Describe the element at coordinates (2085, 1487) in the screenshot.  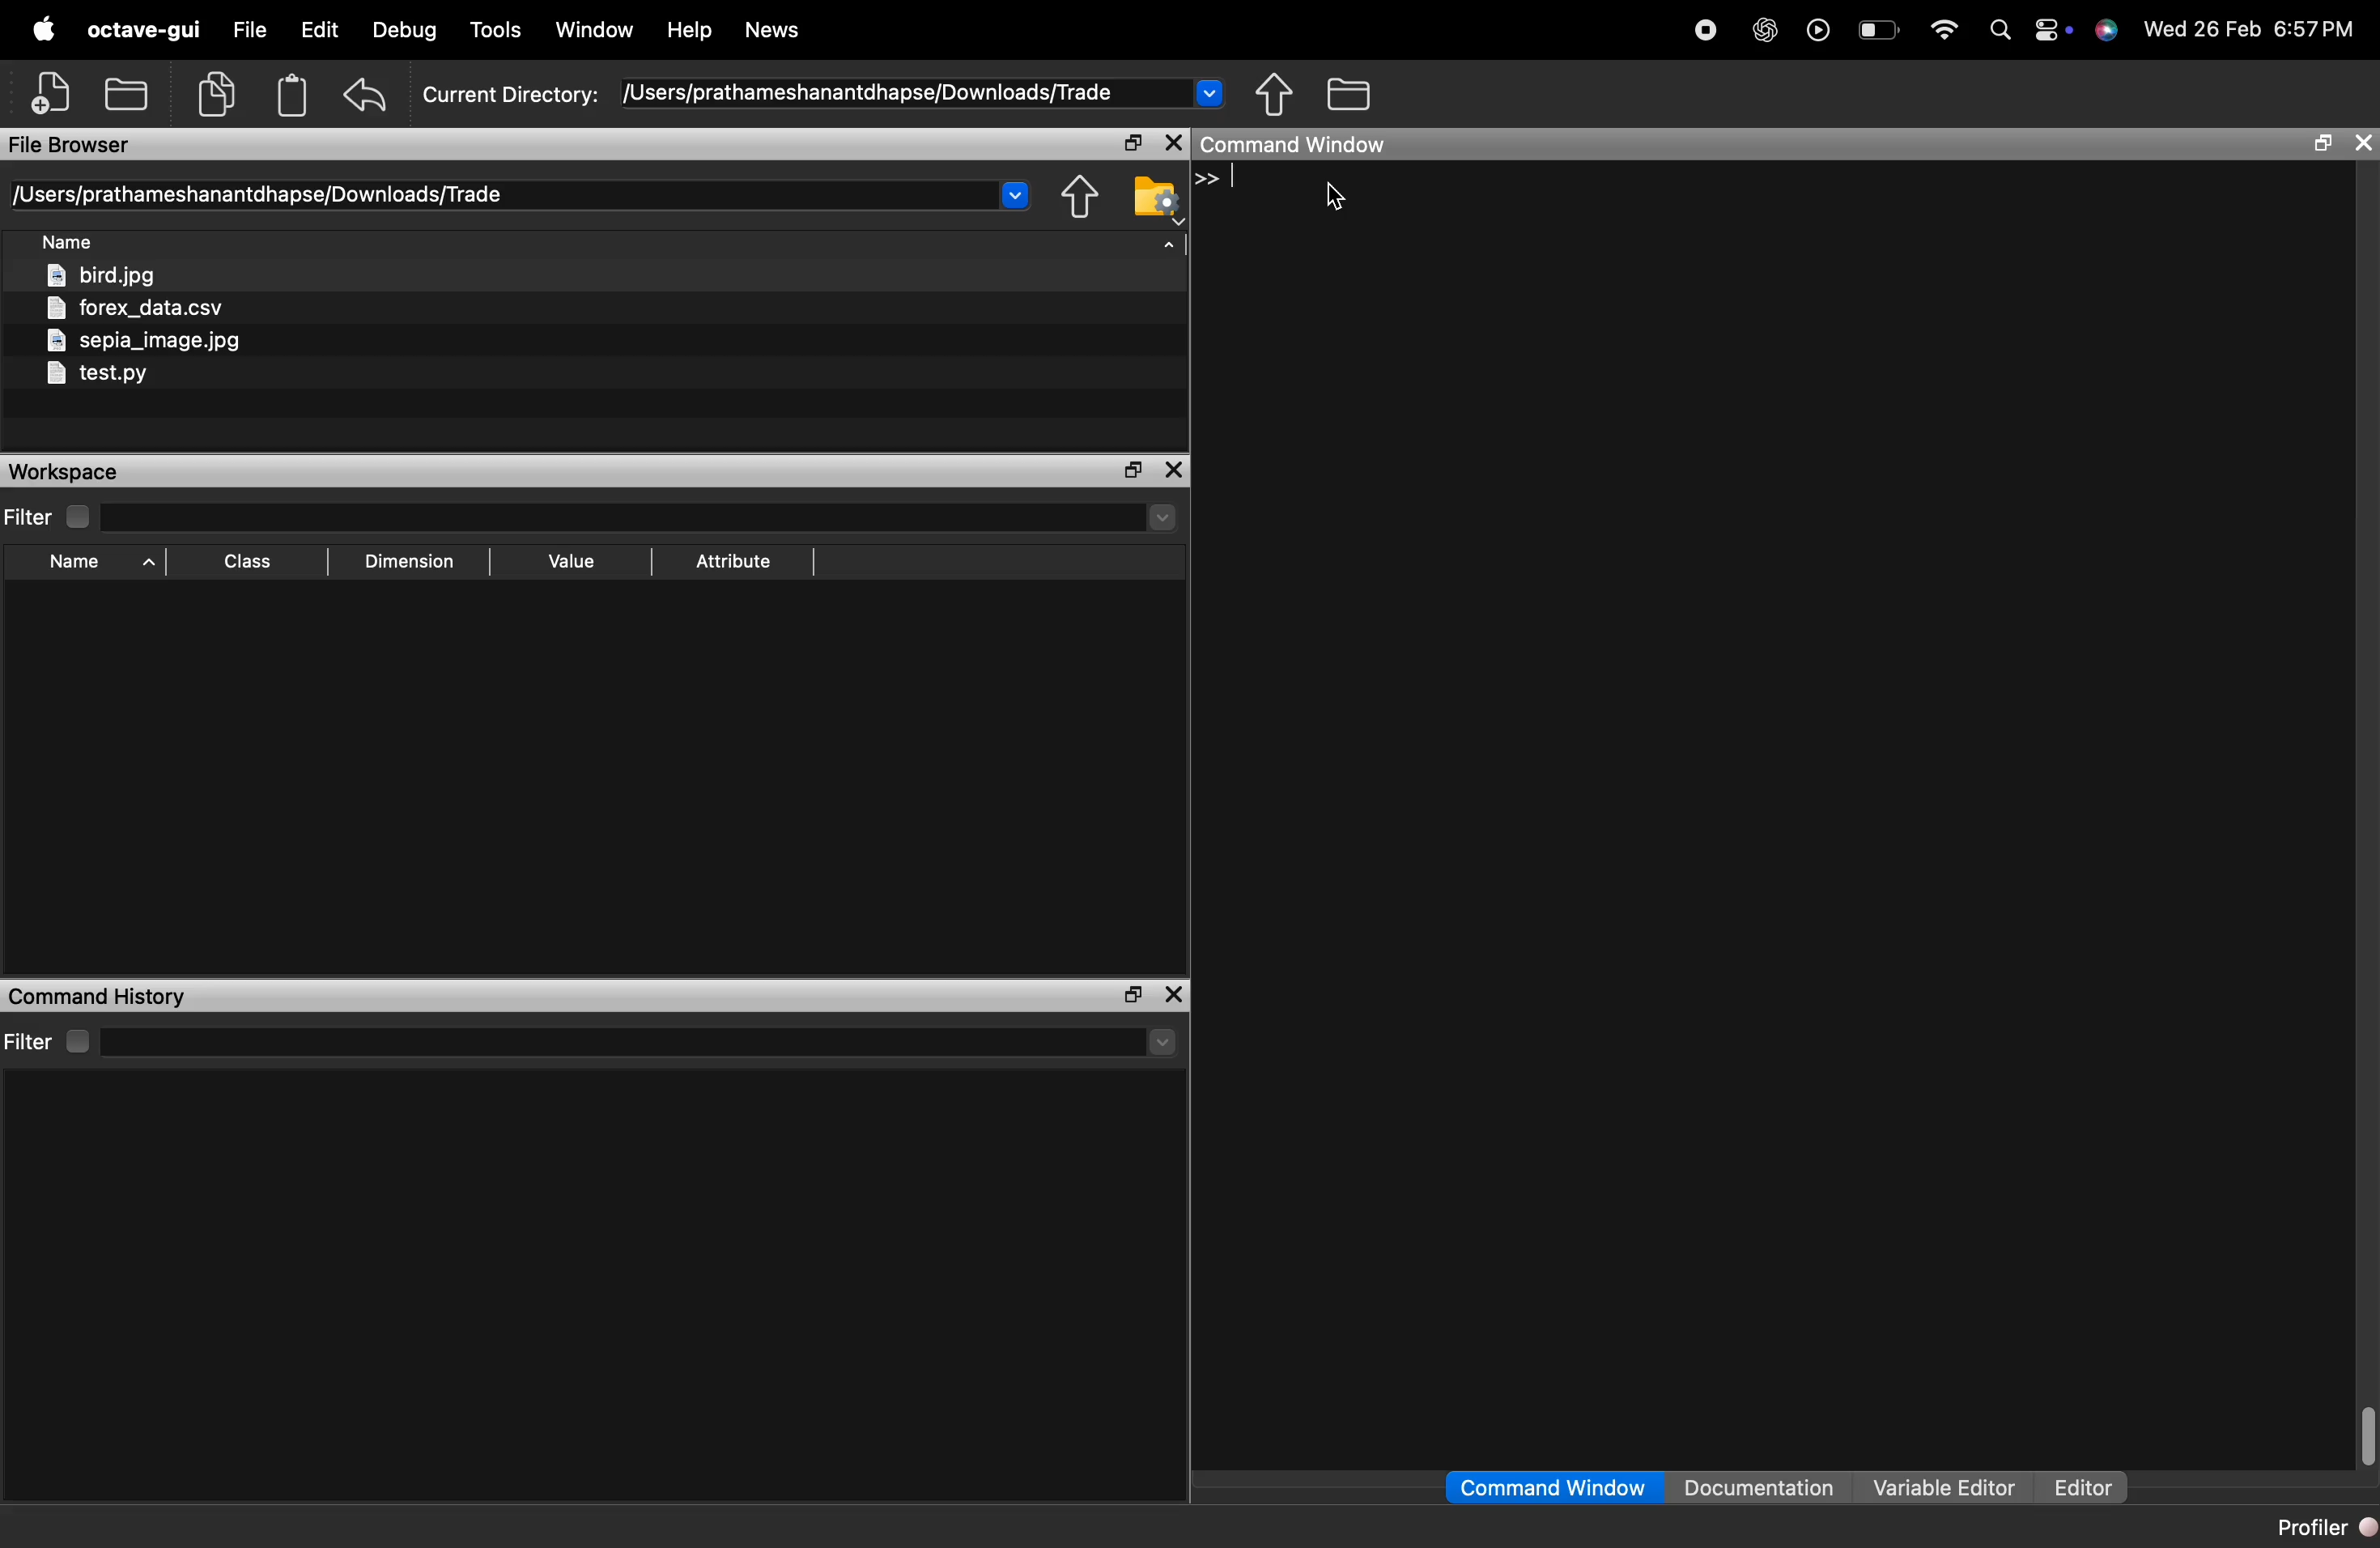
I see `editor` at that location.